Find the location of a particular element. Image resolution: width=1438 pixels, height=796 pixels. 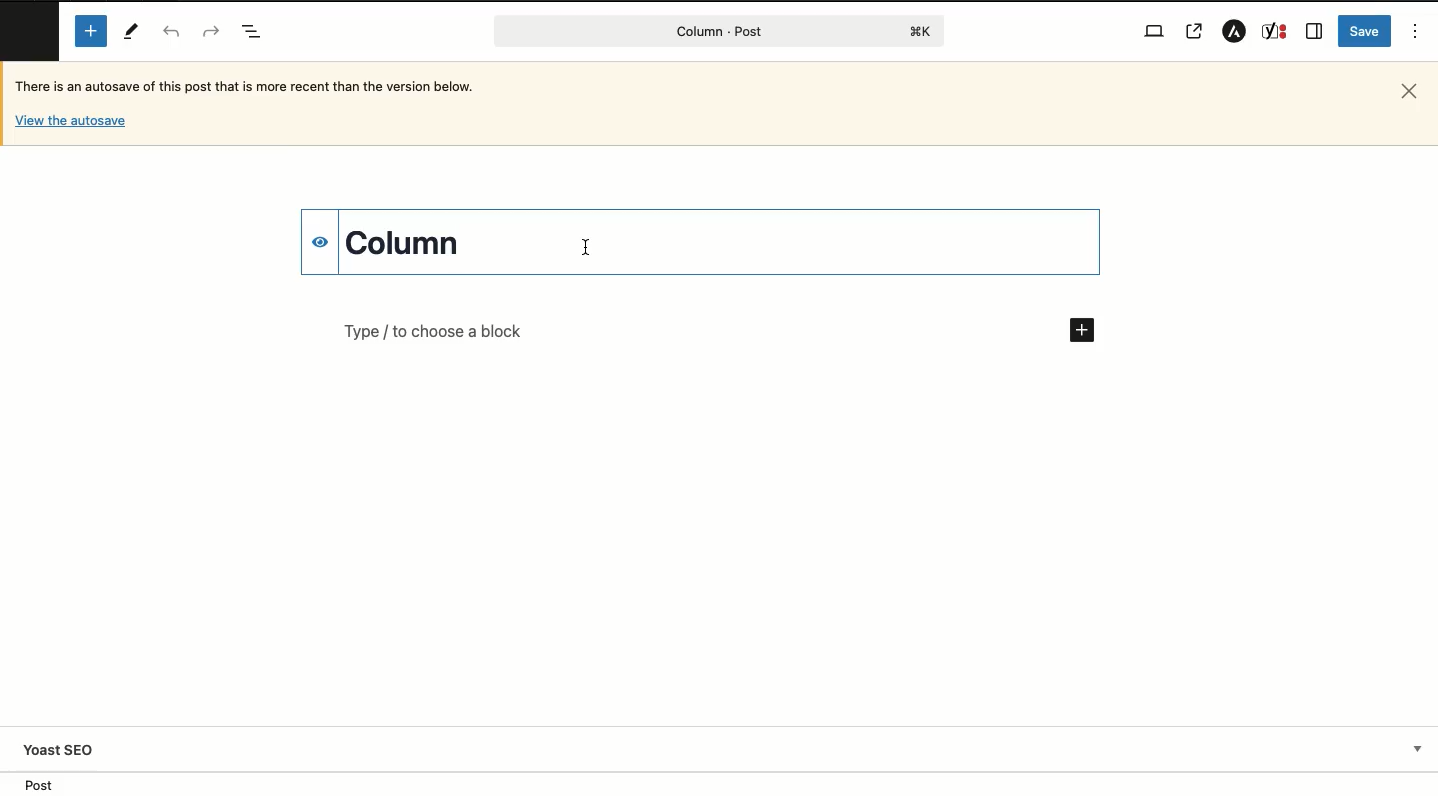

Title is located at coordinates (414, 243).